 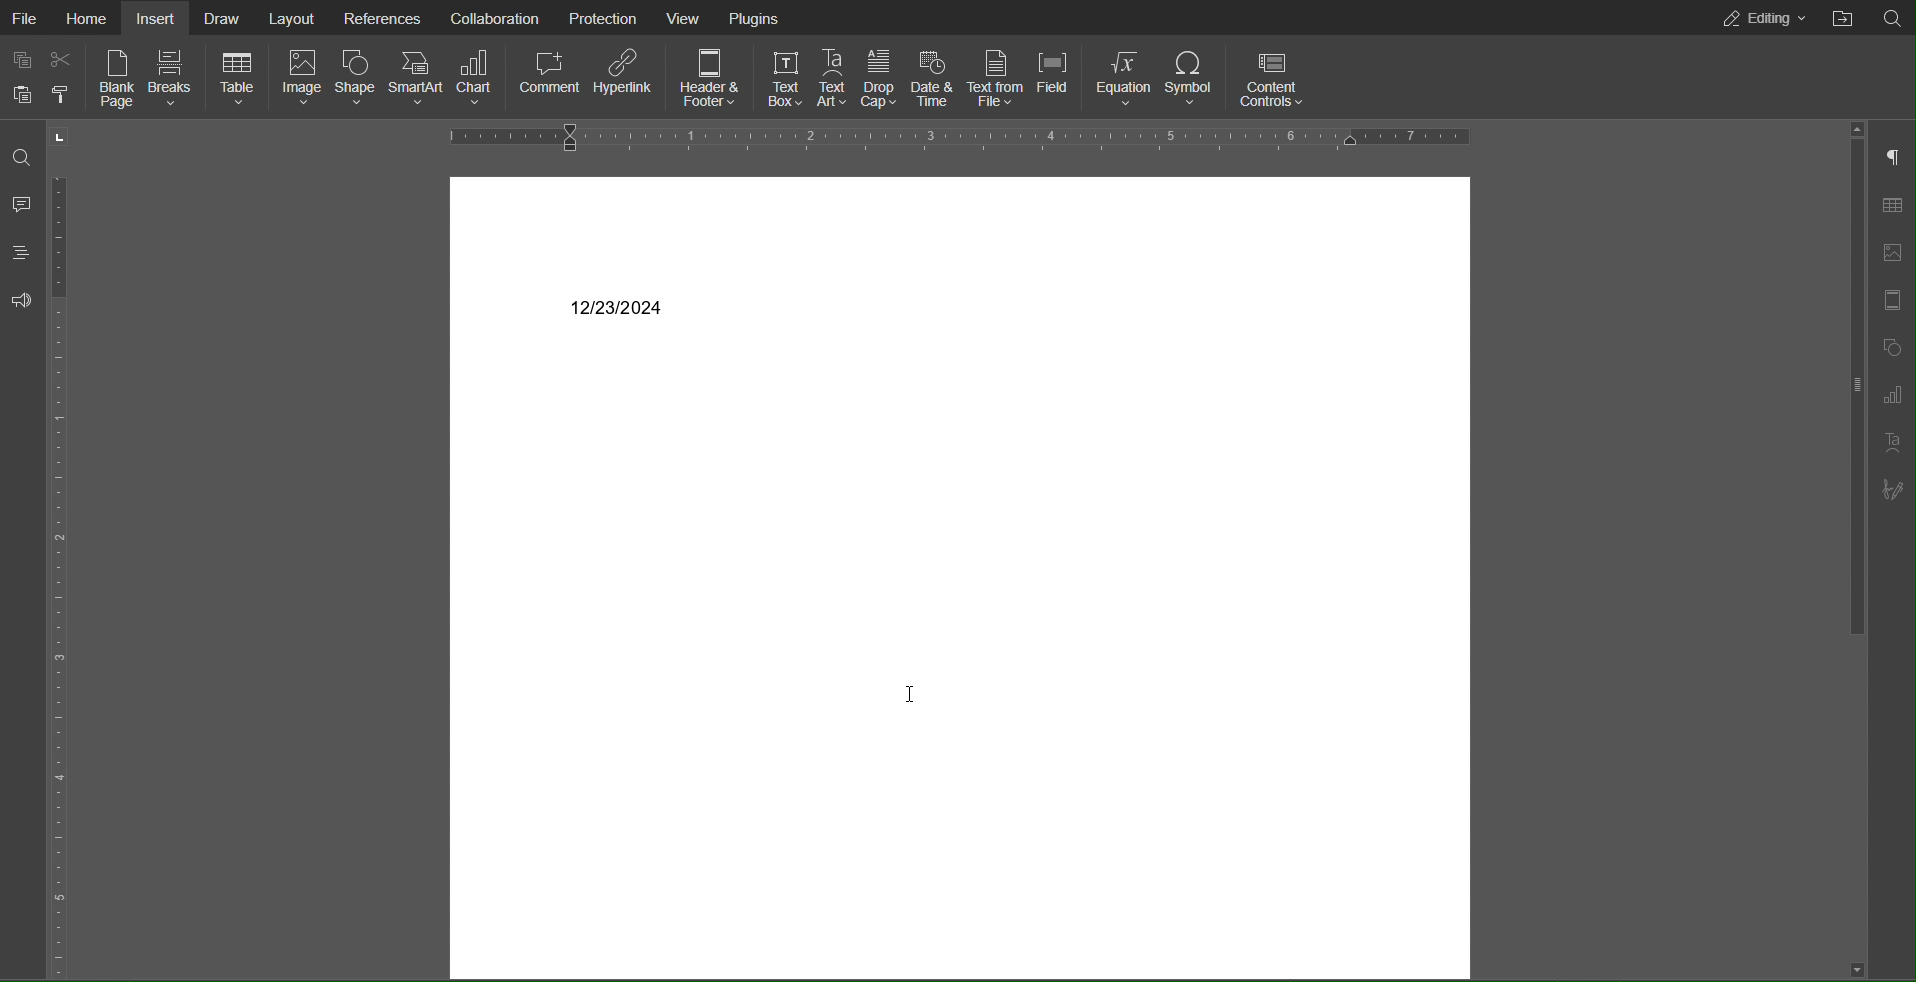 What do you see at coordinates (1896, 253) in the screenshot?
I see `Image Settings` at bounding box center [1896, 253].